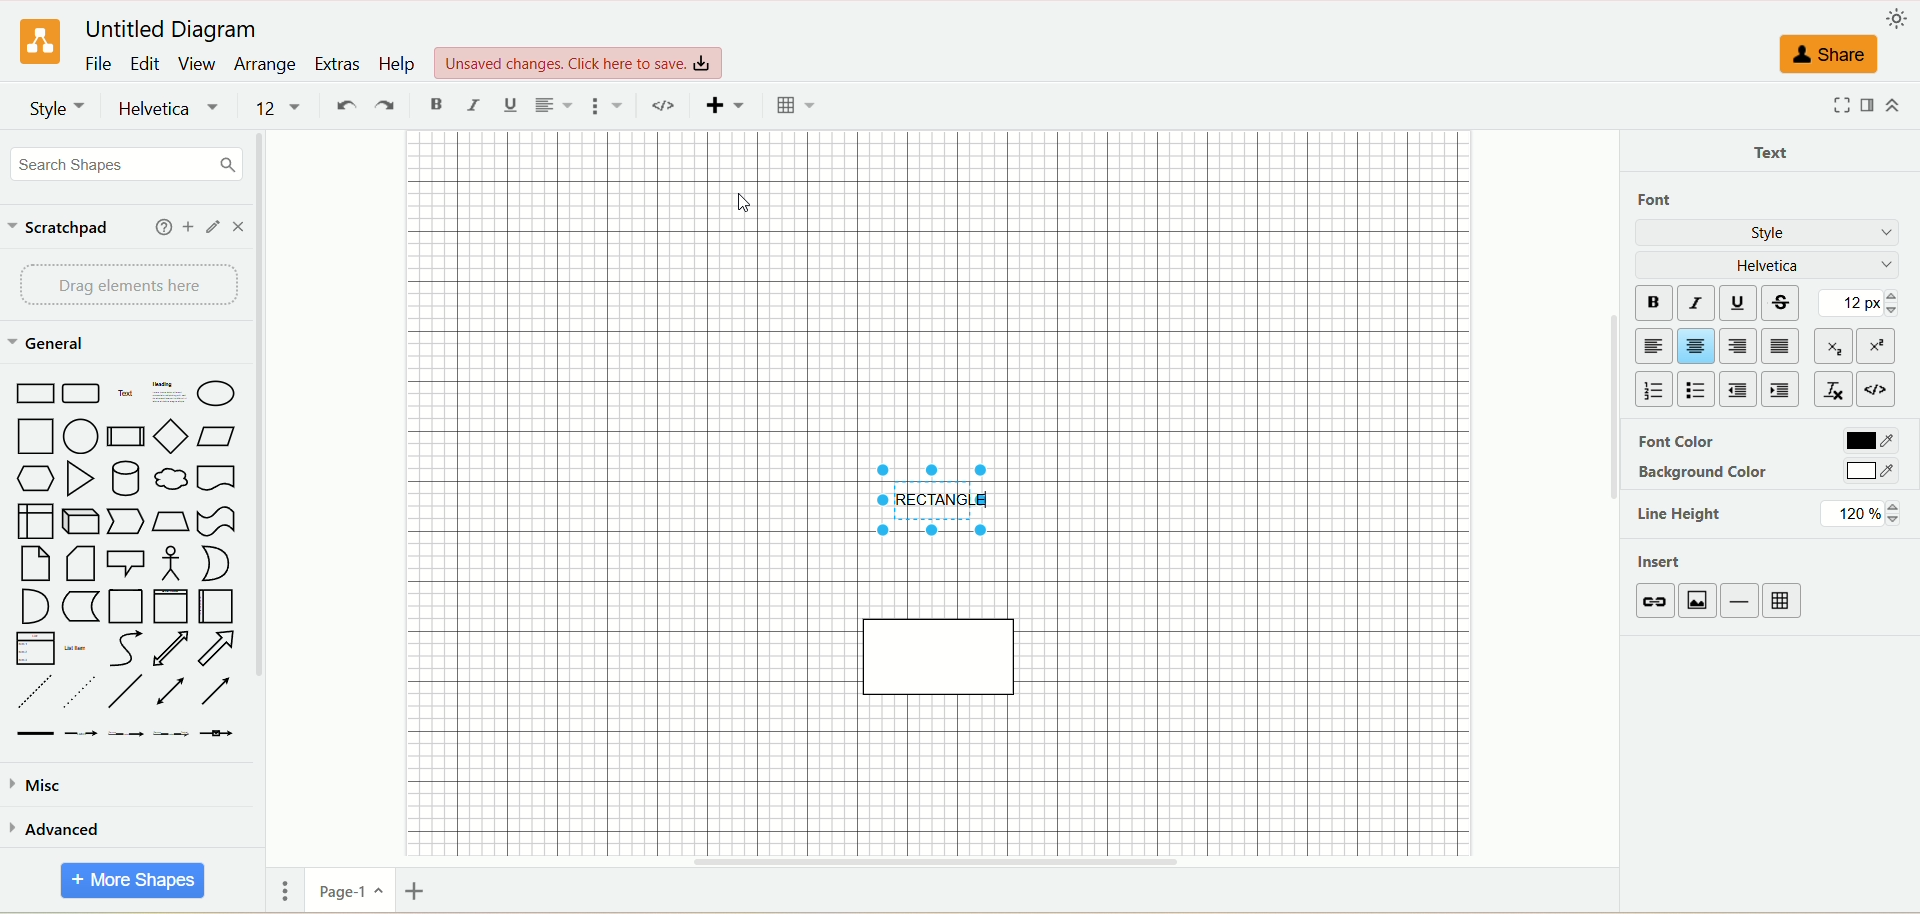 The width and height of the screenshot is (1920, 914). What do you see at coordinates (34, 520) in the screenshot?
I see `internal storage` at bounding box center [34, 520].